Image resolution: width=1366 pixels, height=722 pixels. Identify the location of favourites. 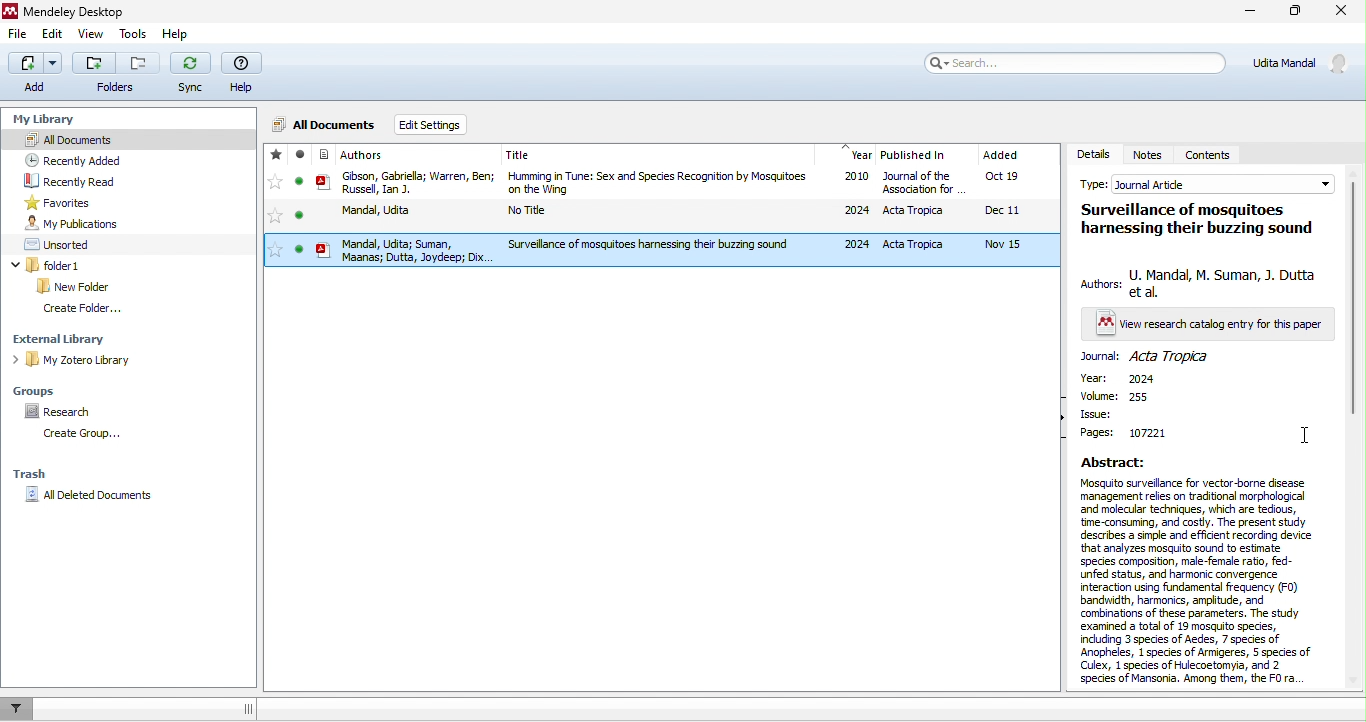
(67, 202).